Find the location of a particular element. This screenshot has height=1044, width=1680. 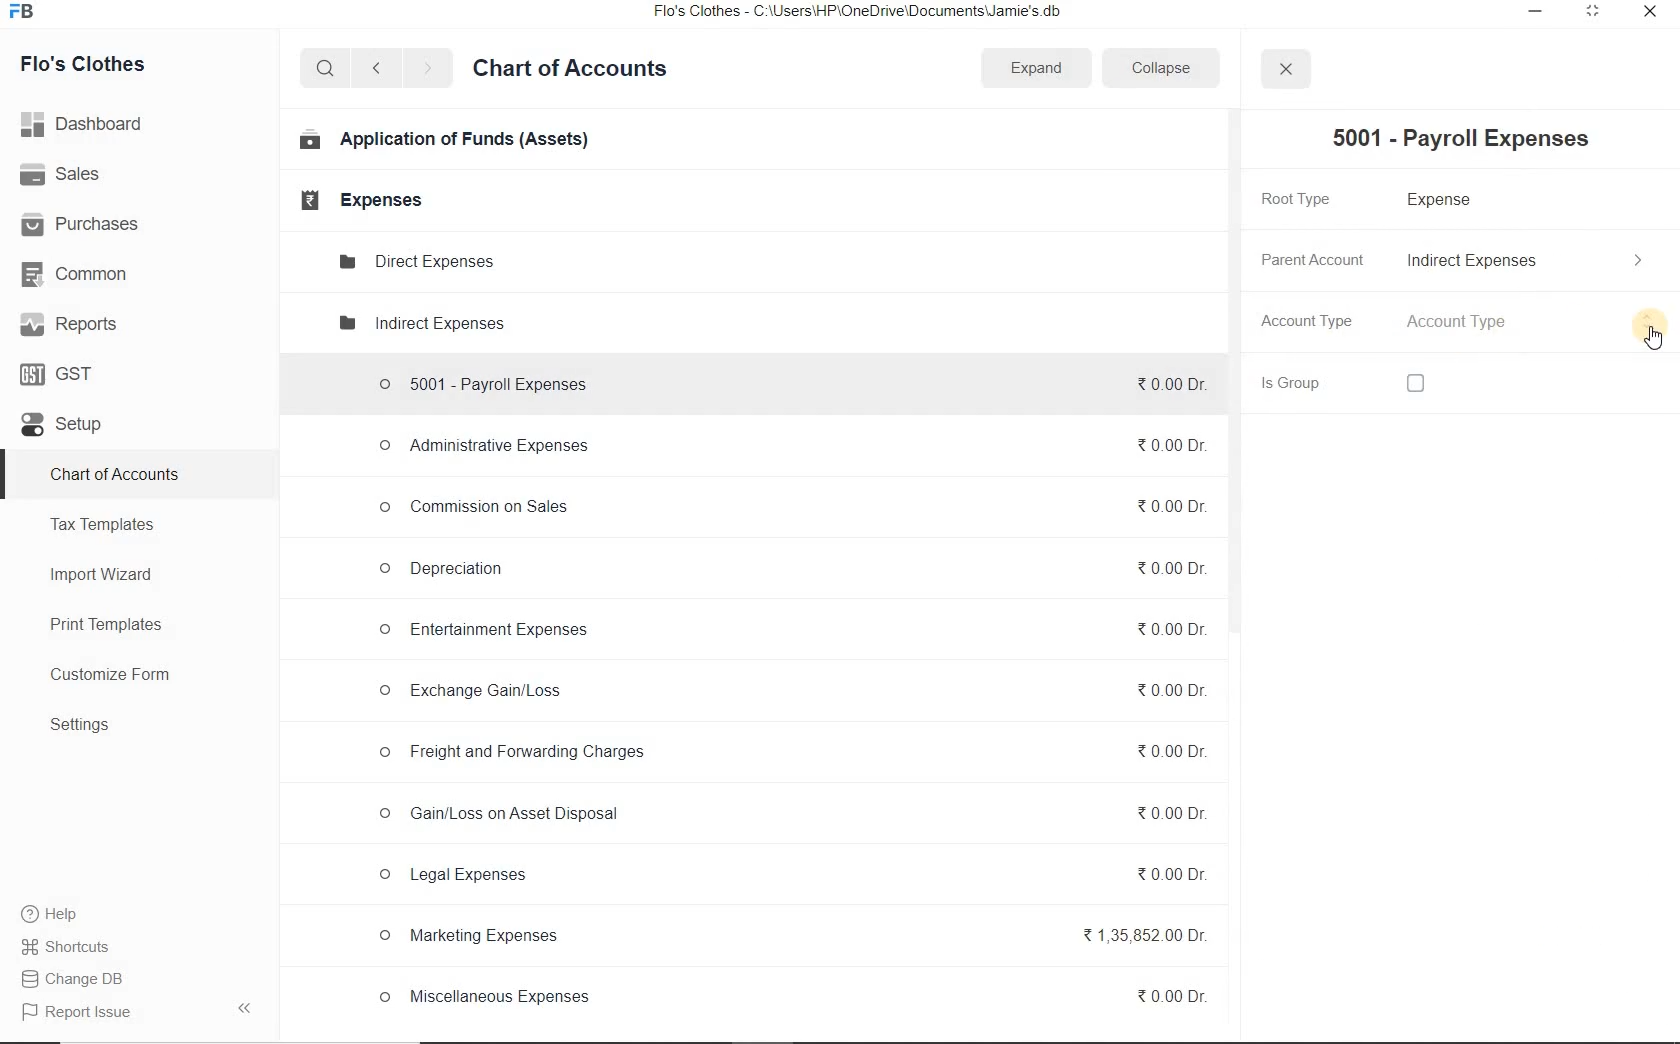

Indirect expenses is located at coordinates (419, 325).